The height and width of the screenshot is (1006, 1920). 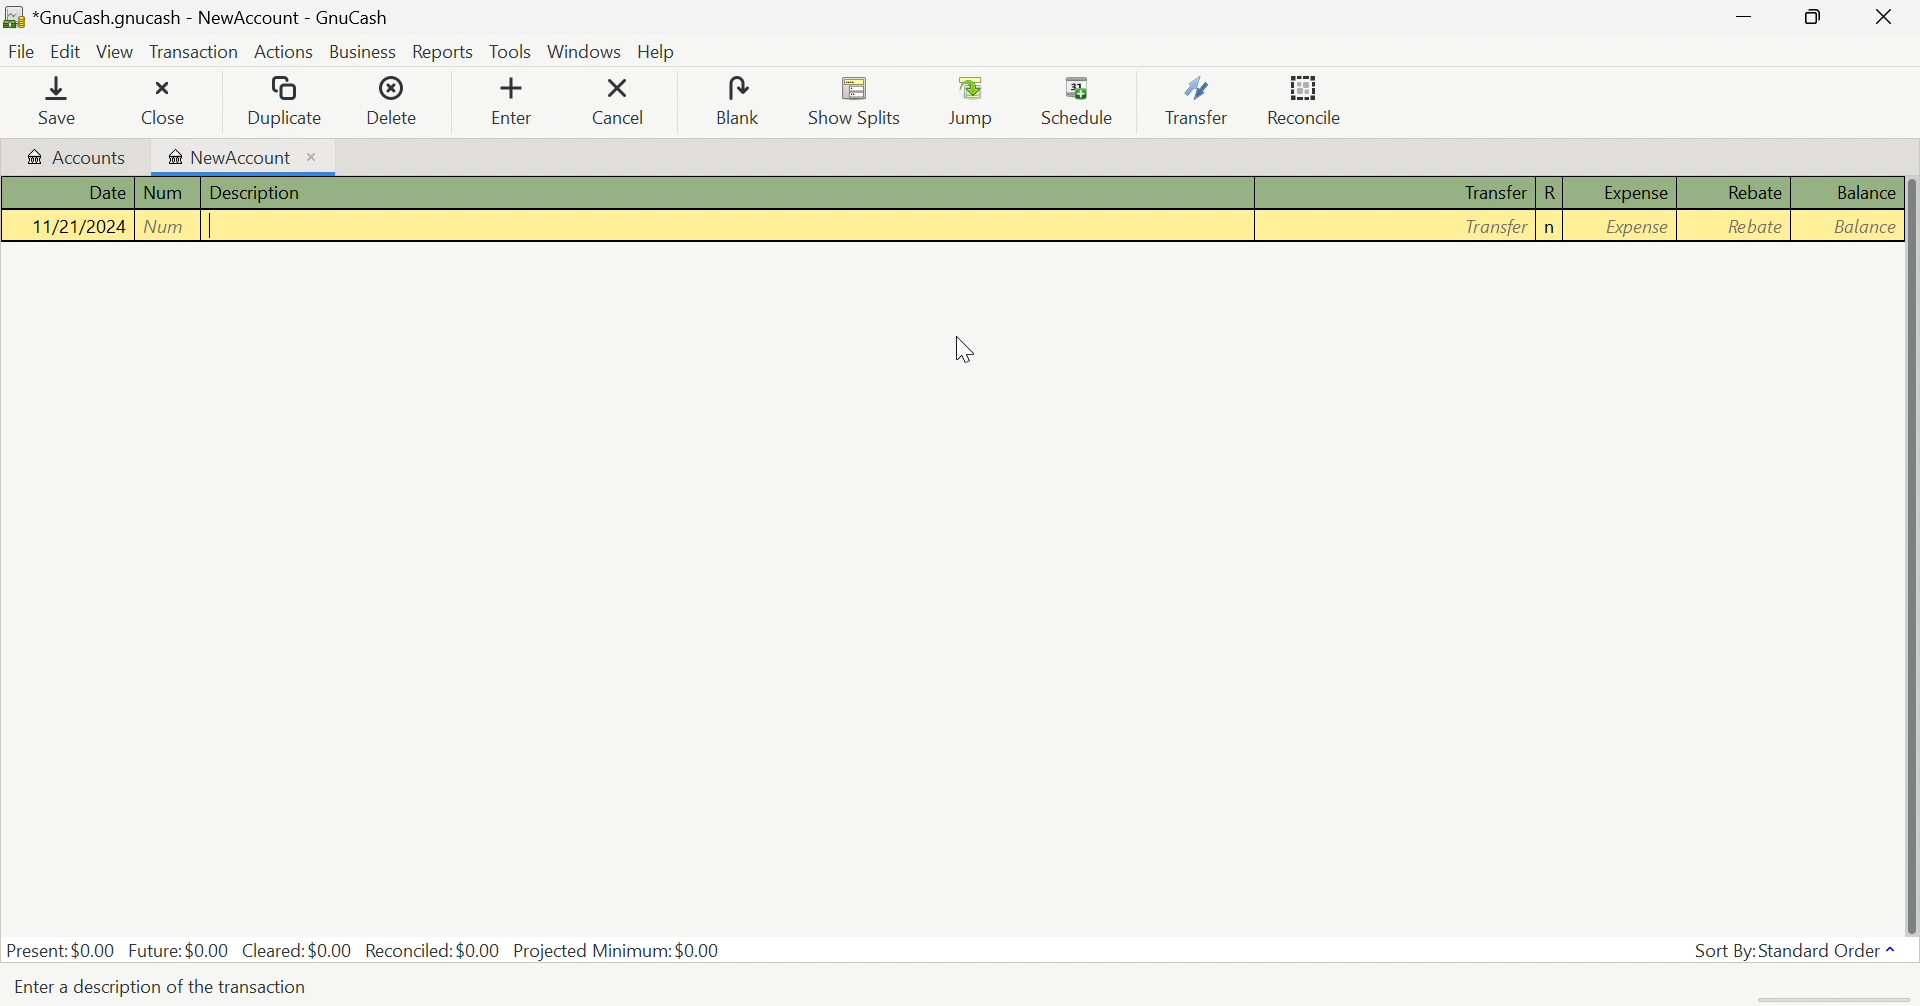 What do you see at coordinates (742, 102) in the screenshot?
I see `Blank` at bounding box center [742, 102].